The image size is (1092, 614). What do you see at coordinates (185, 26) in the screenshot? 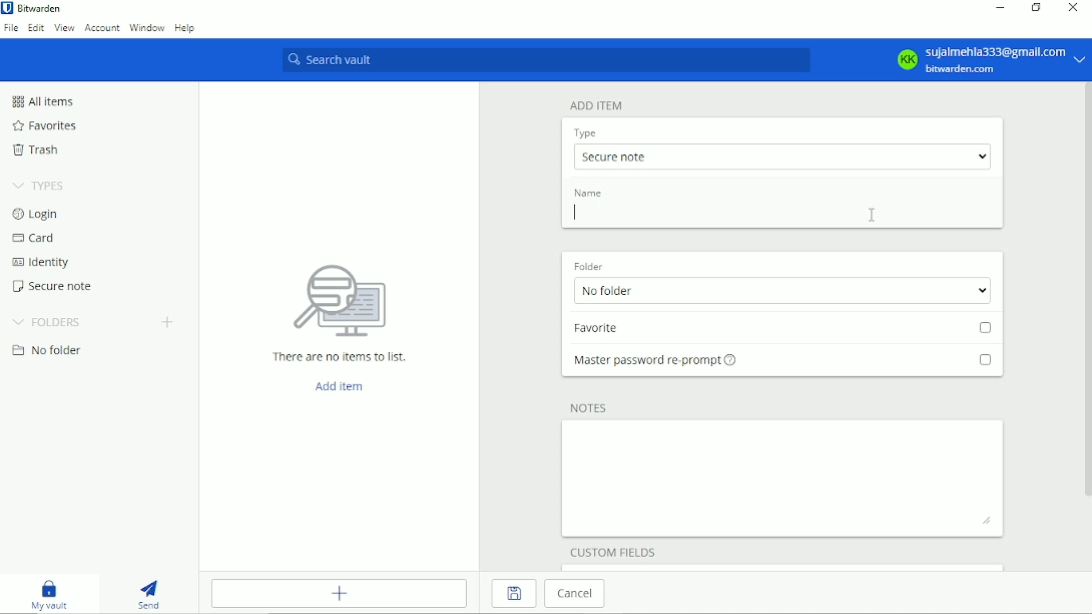
I see `Help` at bounding box center [185, 26].